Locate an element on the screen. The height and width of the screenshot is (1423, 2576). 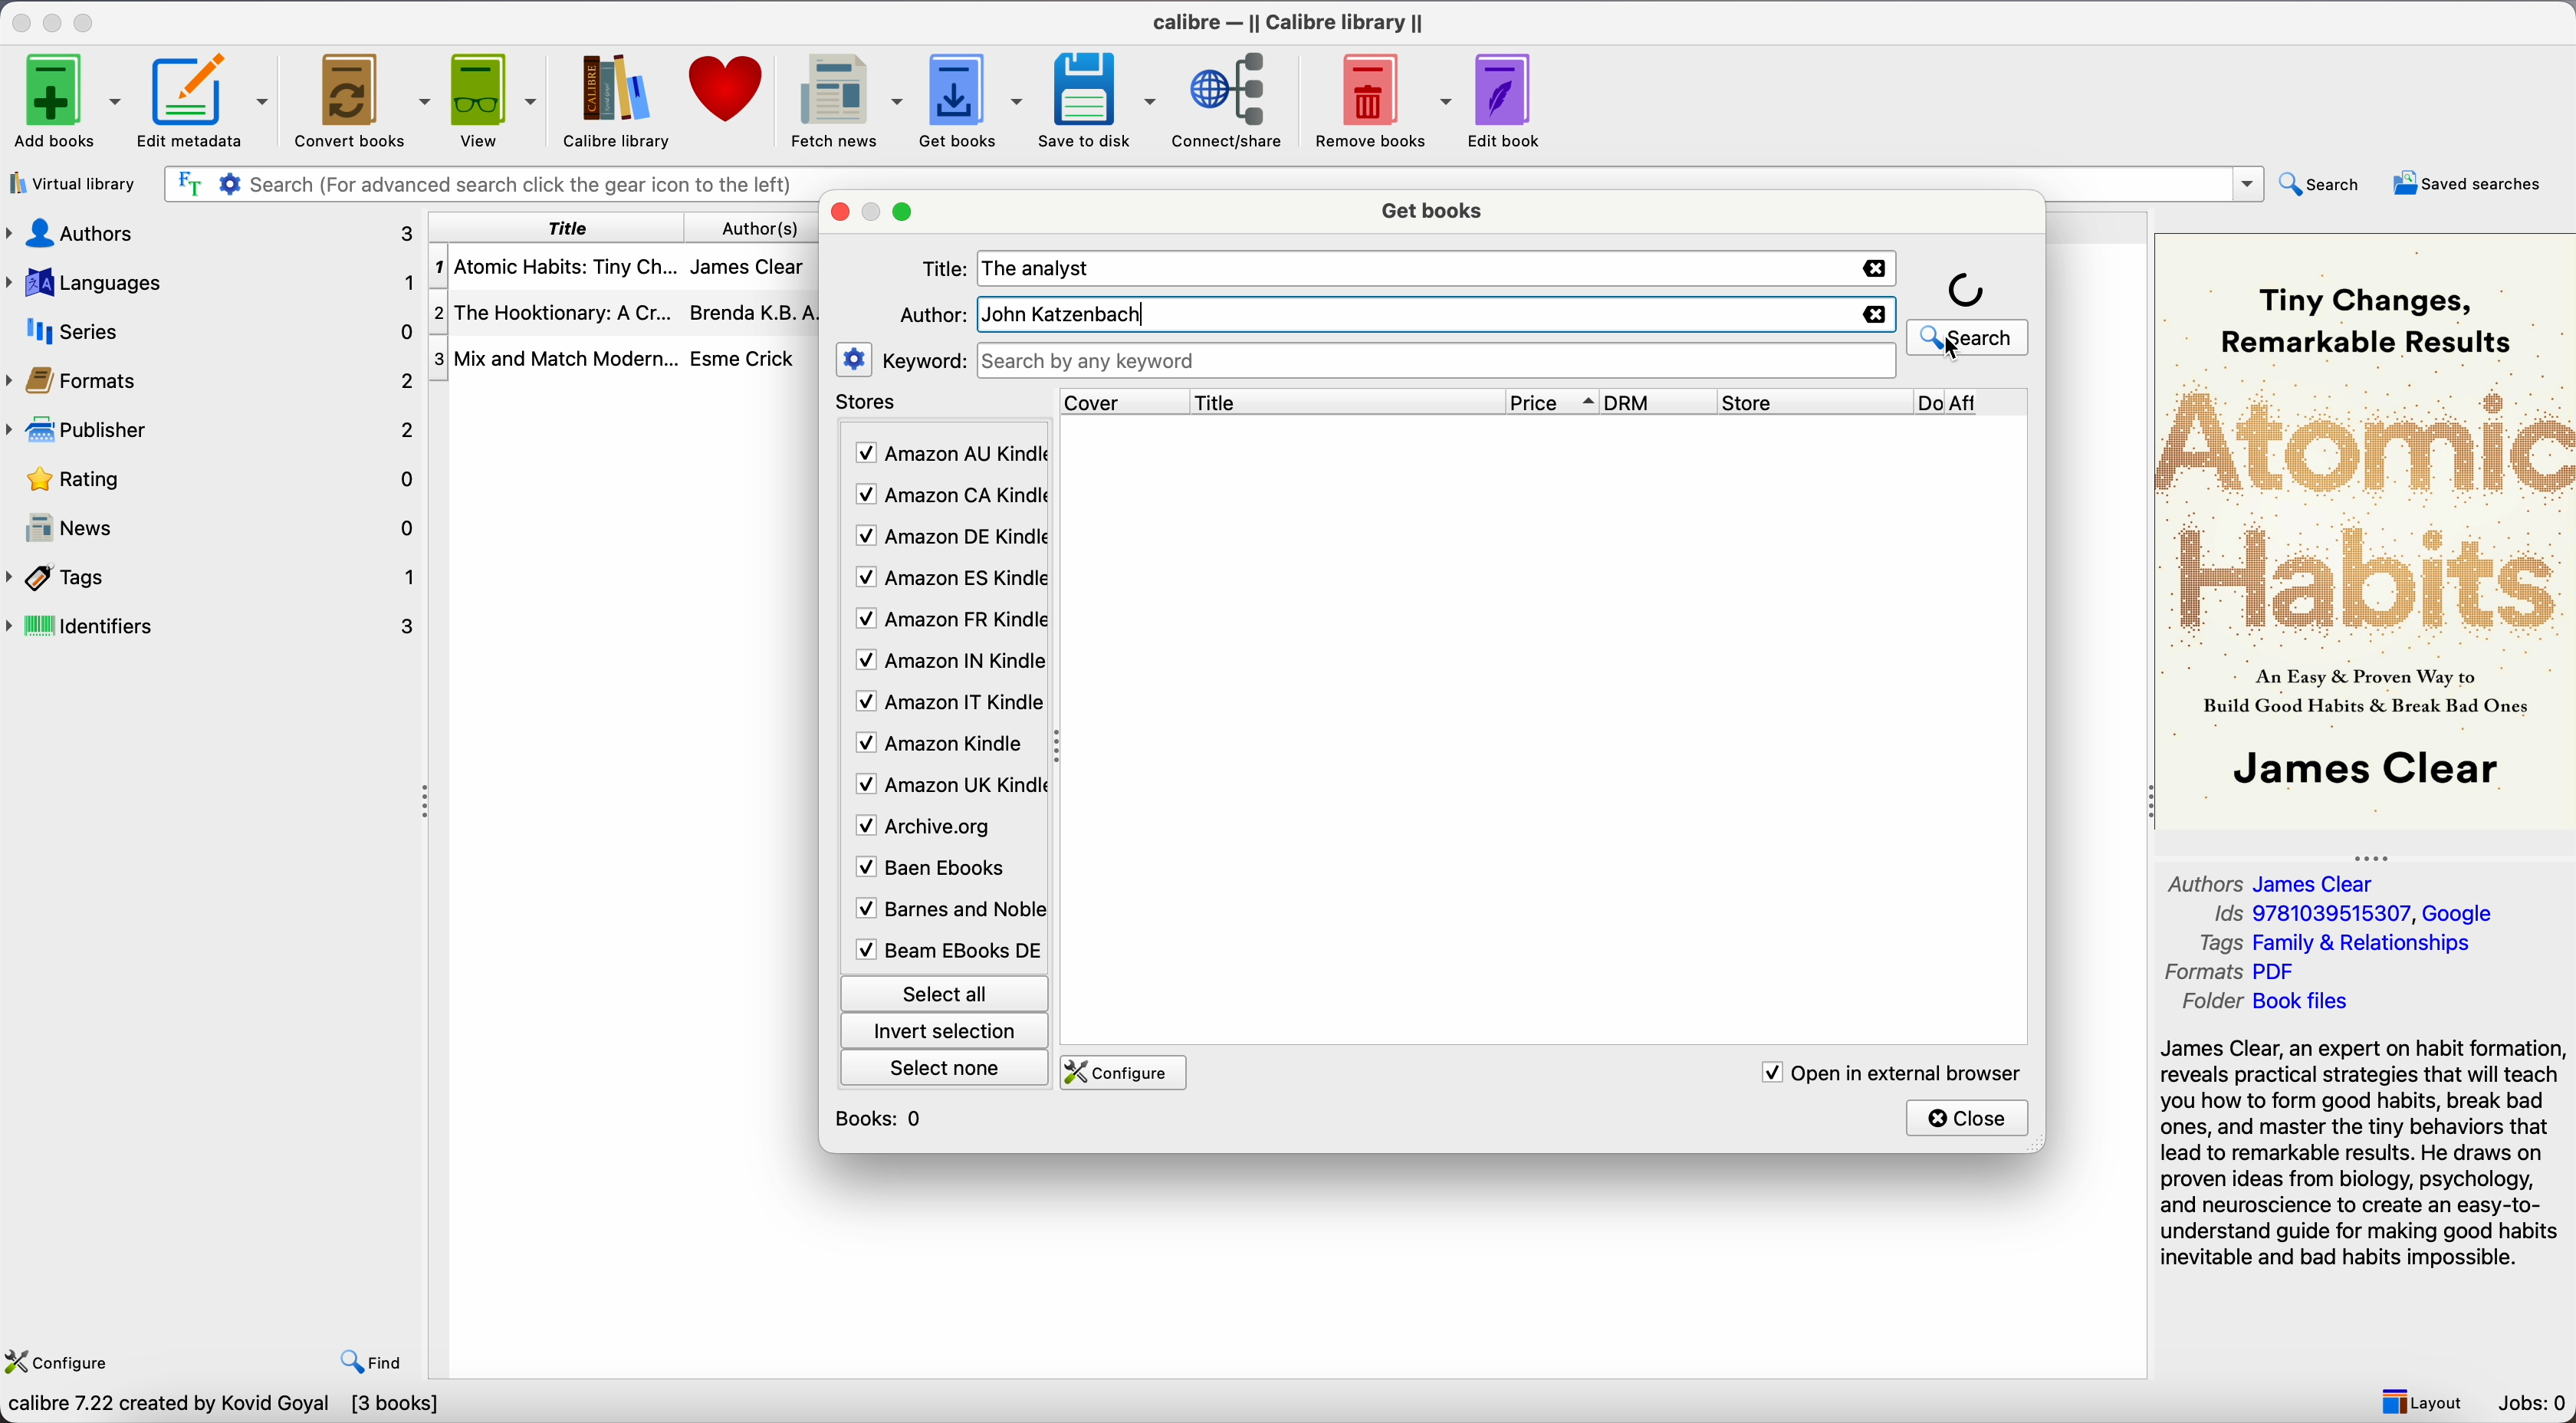
loading icon is located at coordinates (1967, 288).